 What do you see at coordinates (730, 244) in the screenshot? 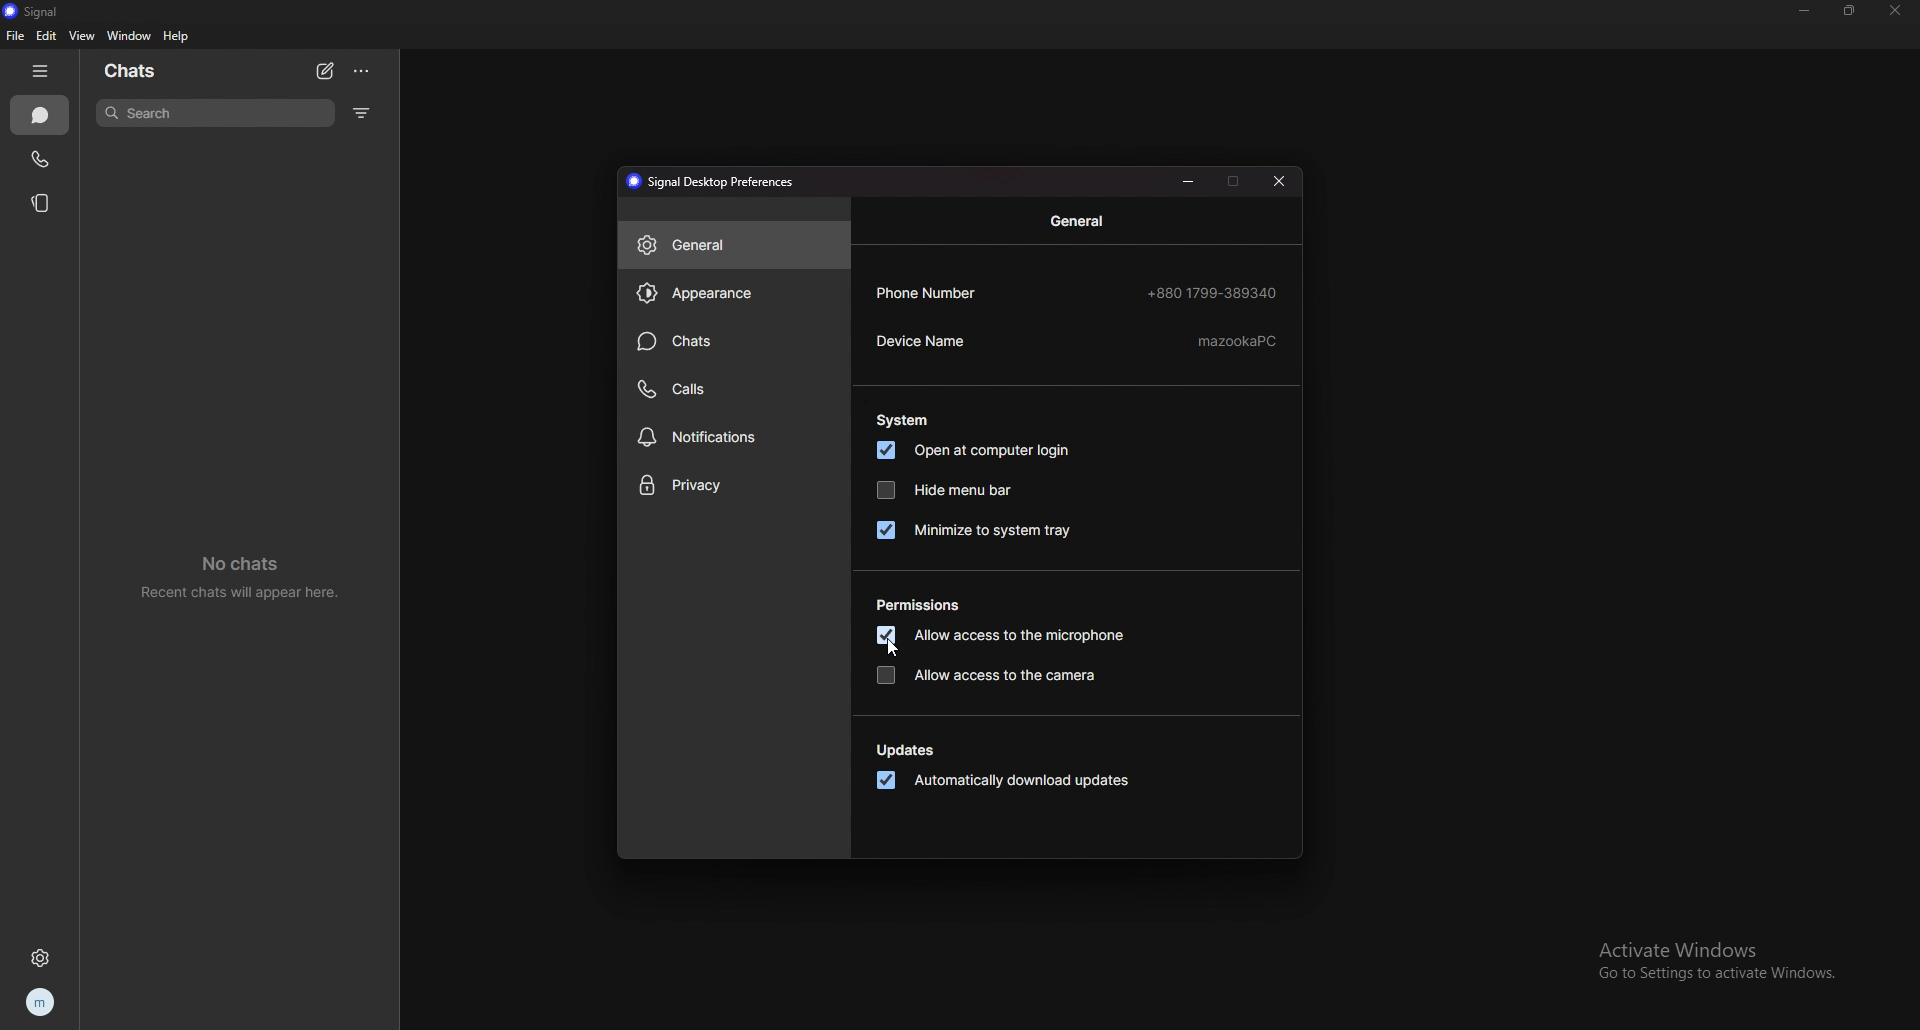
I see `general` at bounding box center [730, 244].